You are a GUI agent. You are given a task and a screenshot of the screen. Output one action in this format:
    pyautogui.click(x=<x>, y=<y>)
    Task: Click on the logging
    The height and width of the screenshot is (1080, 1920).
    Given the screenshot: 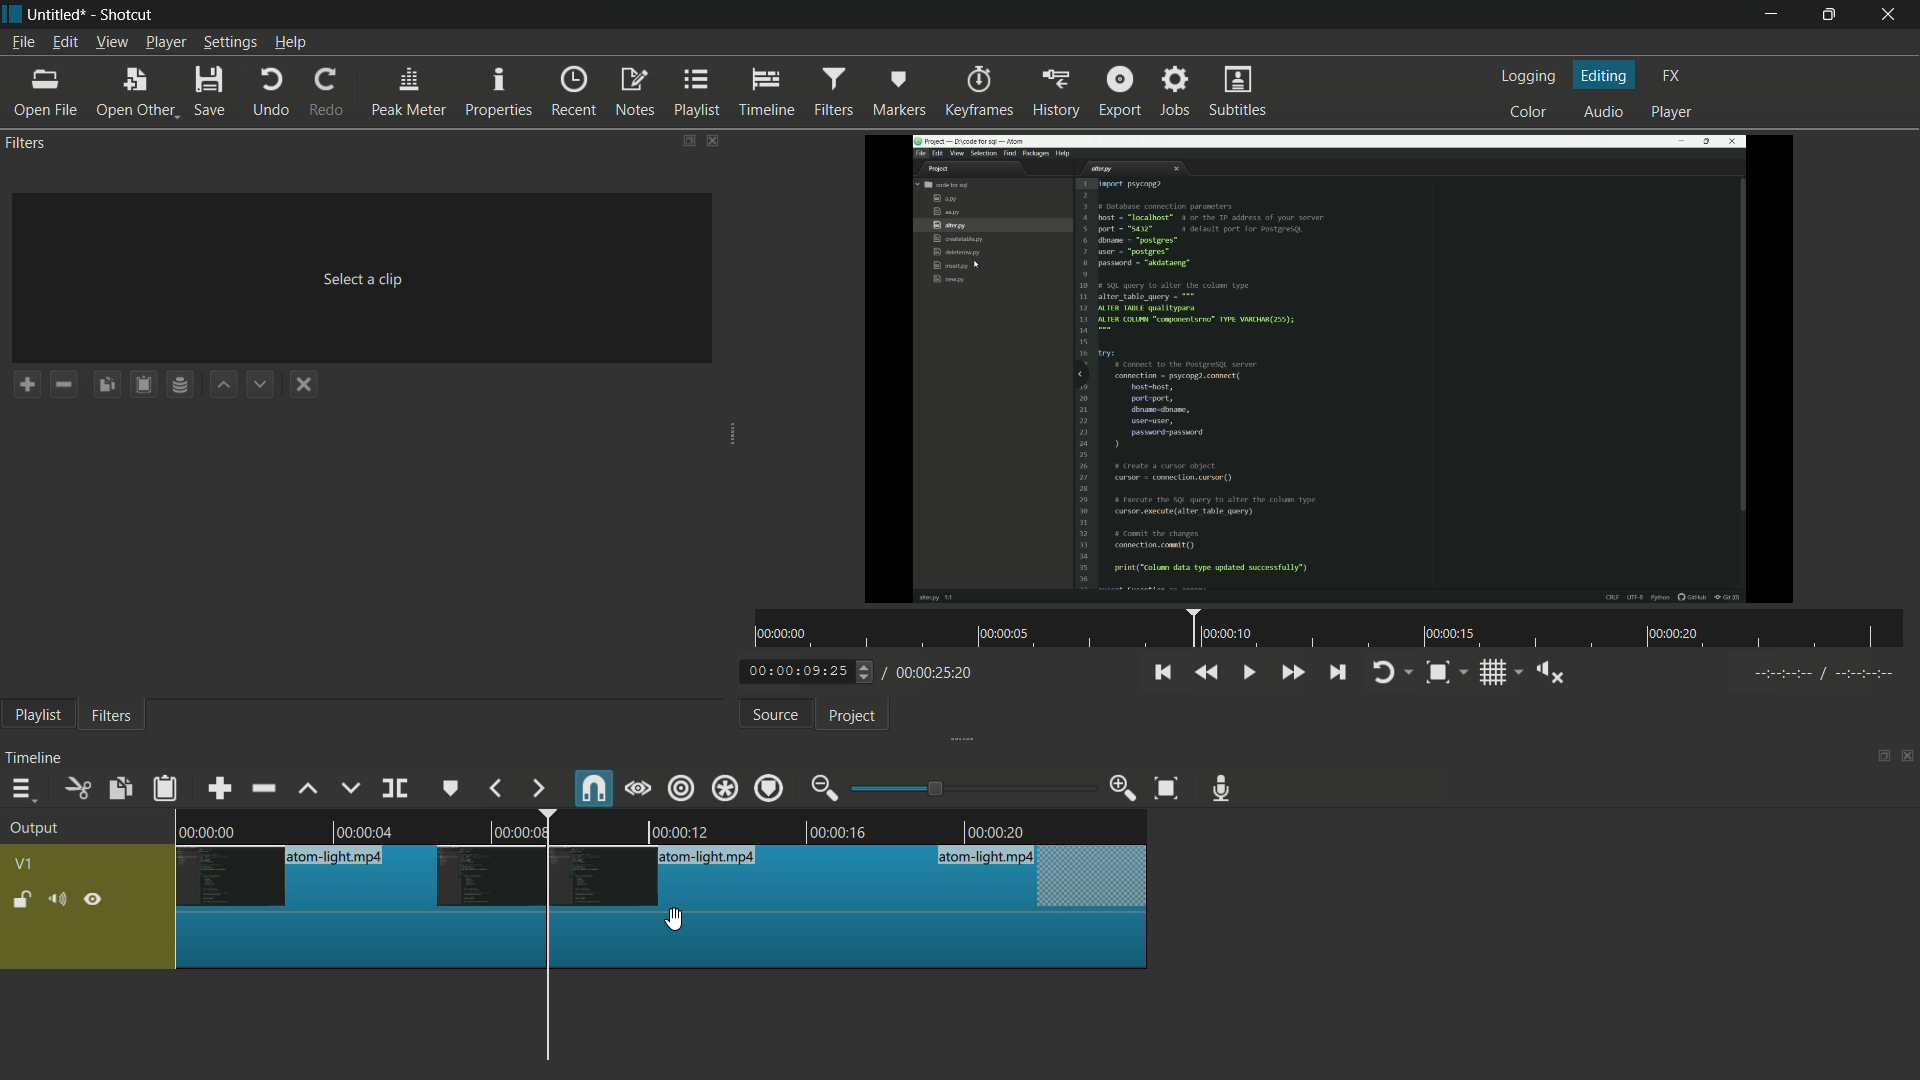 What is the action you would take?
    pyautogui.click(x=1532, y=76)
    